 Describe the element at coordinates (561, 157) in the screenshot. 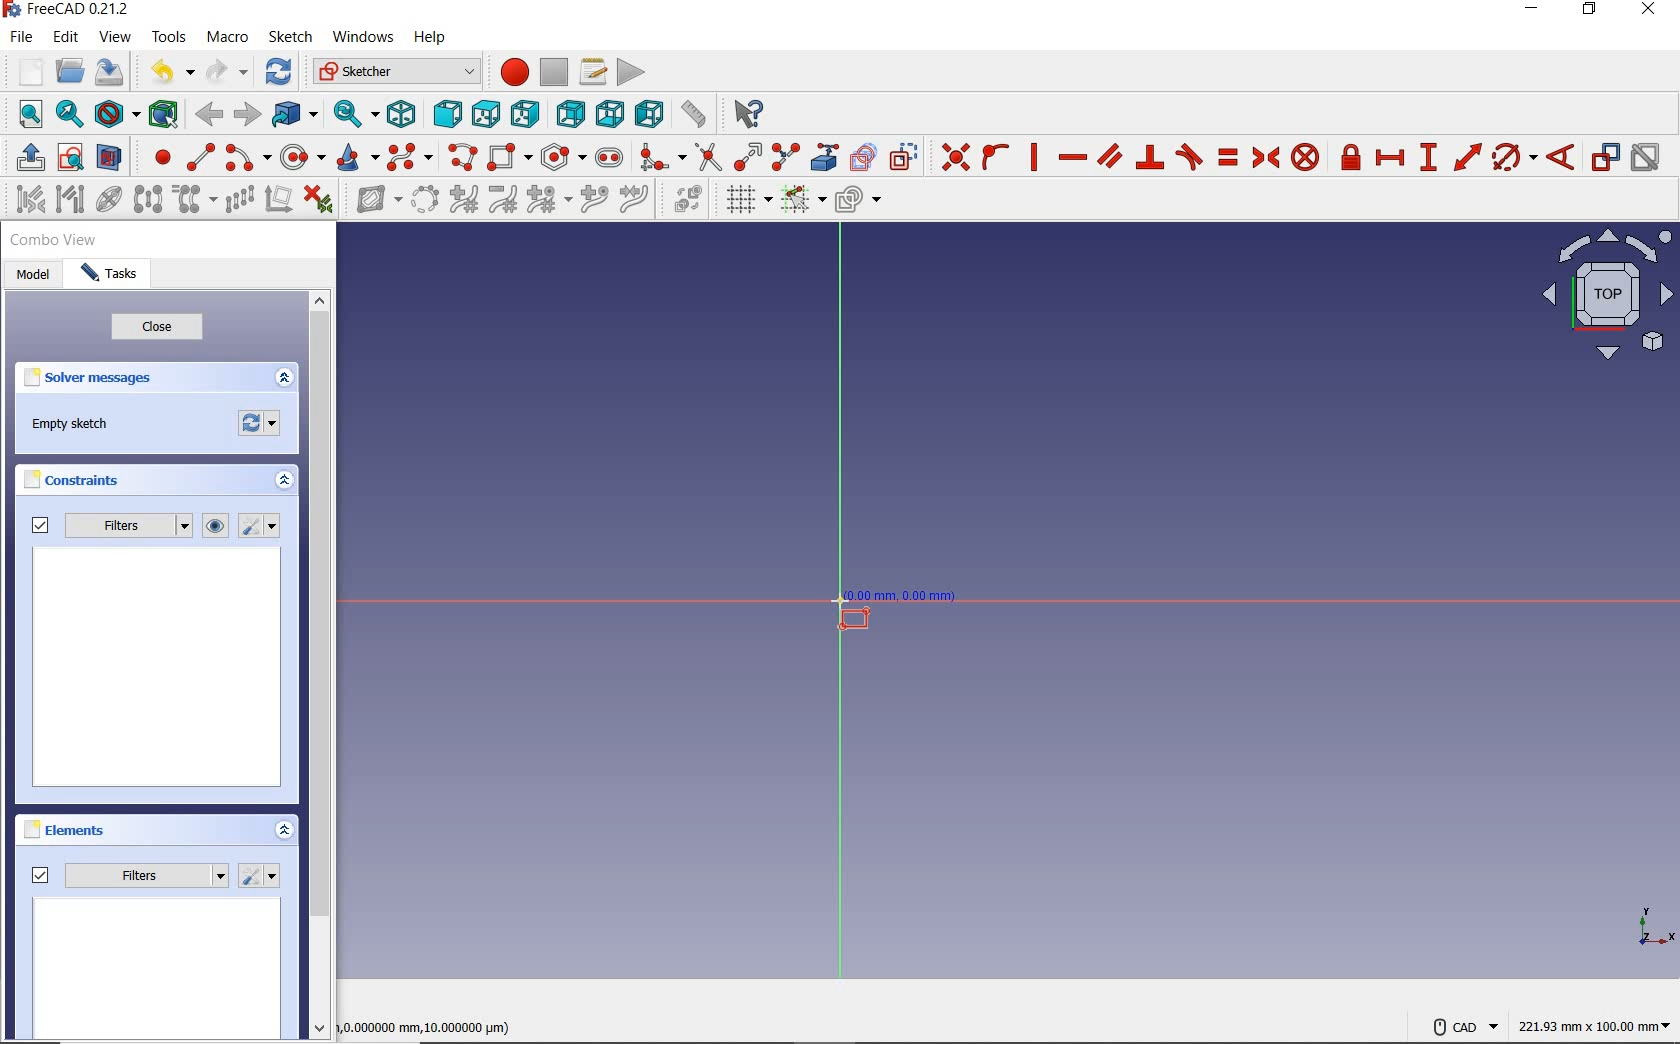

I see `create regular polygon` at that location.